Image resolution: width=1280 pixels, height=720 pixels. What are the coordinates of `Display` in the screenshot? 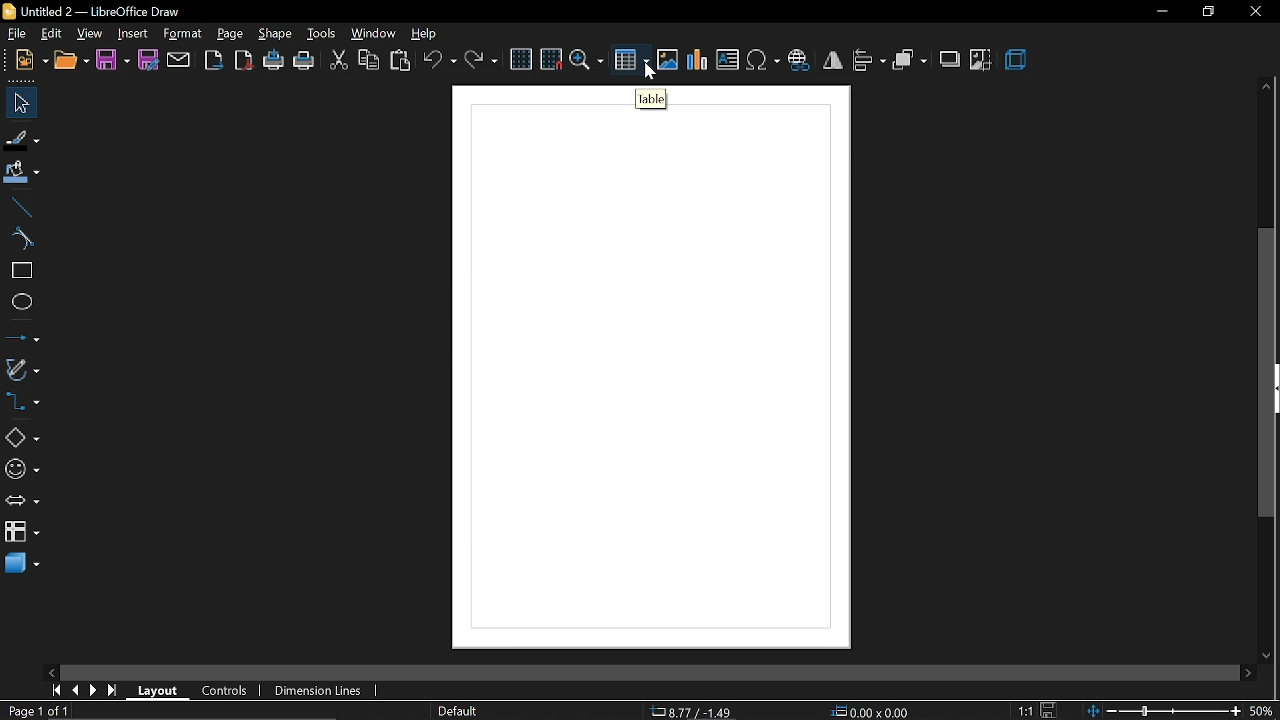 It's located at (651, 361).